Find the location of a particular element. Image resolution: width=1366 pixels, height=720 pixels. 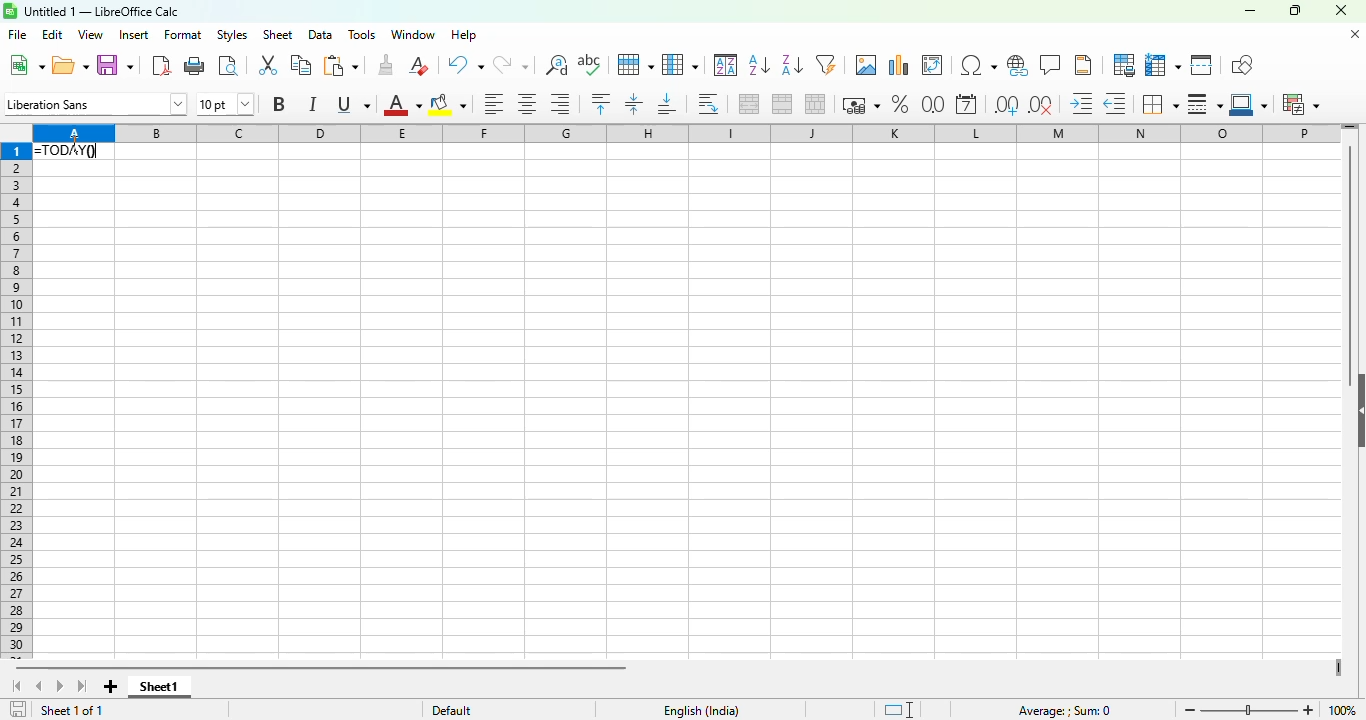

title is located at coordinates (102, 11).